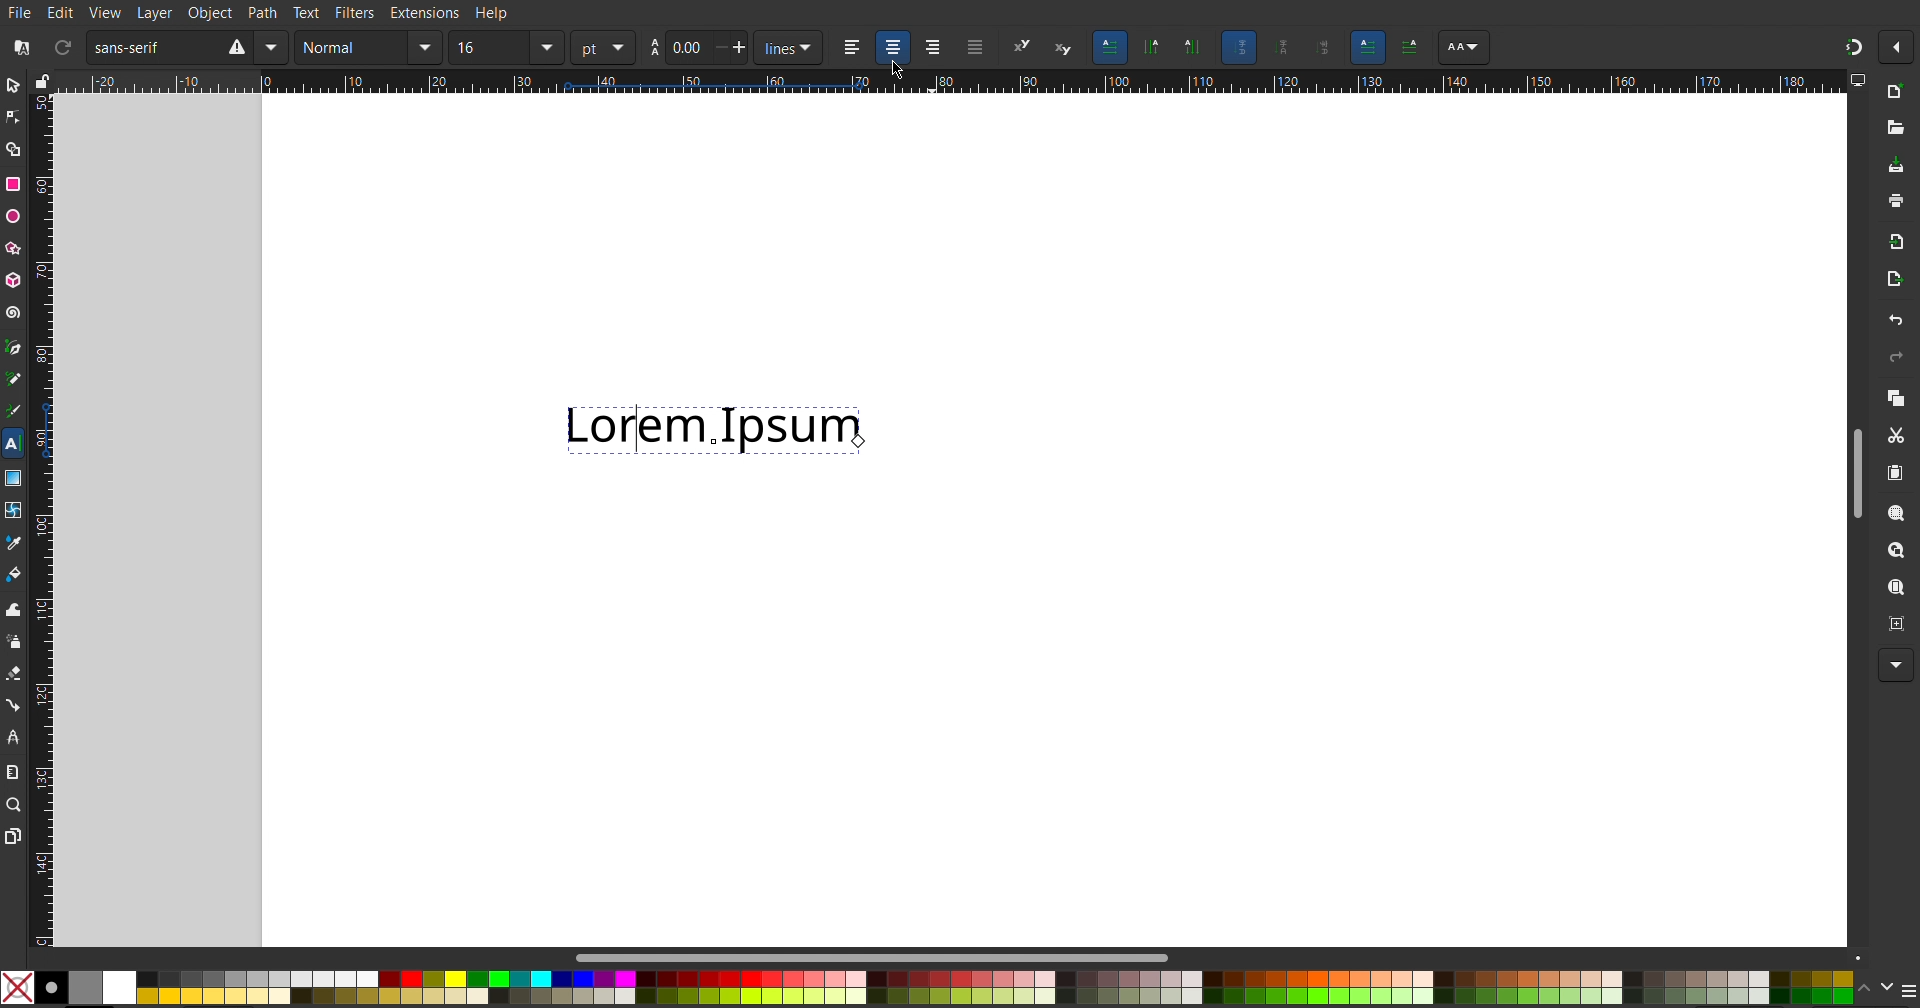 This screenshot has width=1920, height=1008. What do you see at coordinates (1287, 47) in the screenshot?
I see `Upright glpyh annotation` at bounding box center [1287, 47].